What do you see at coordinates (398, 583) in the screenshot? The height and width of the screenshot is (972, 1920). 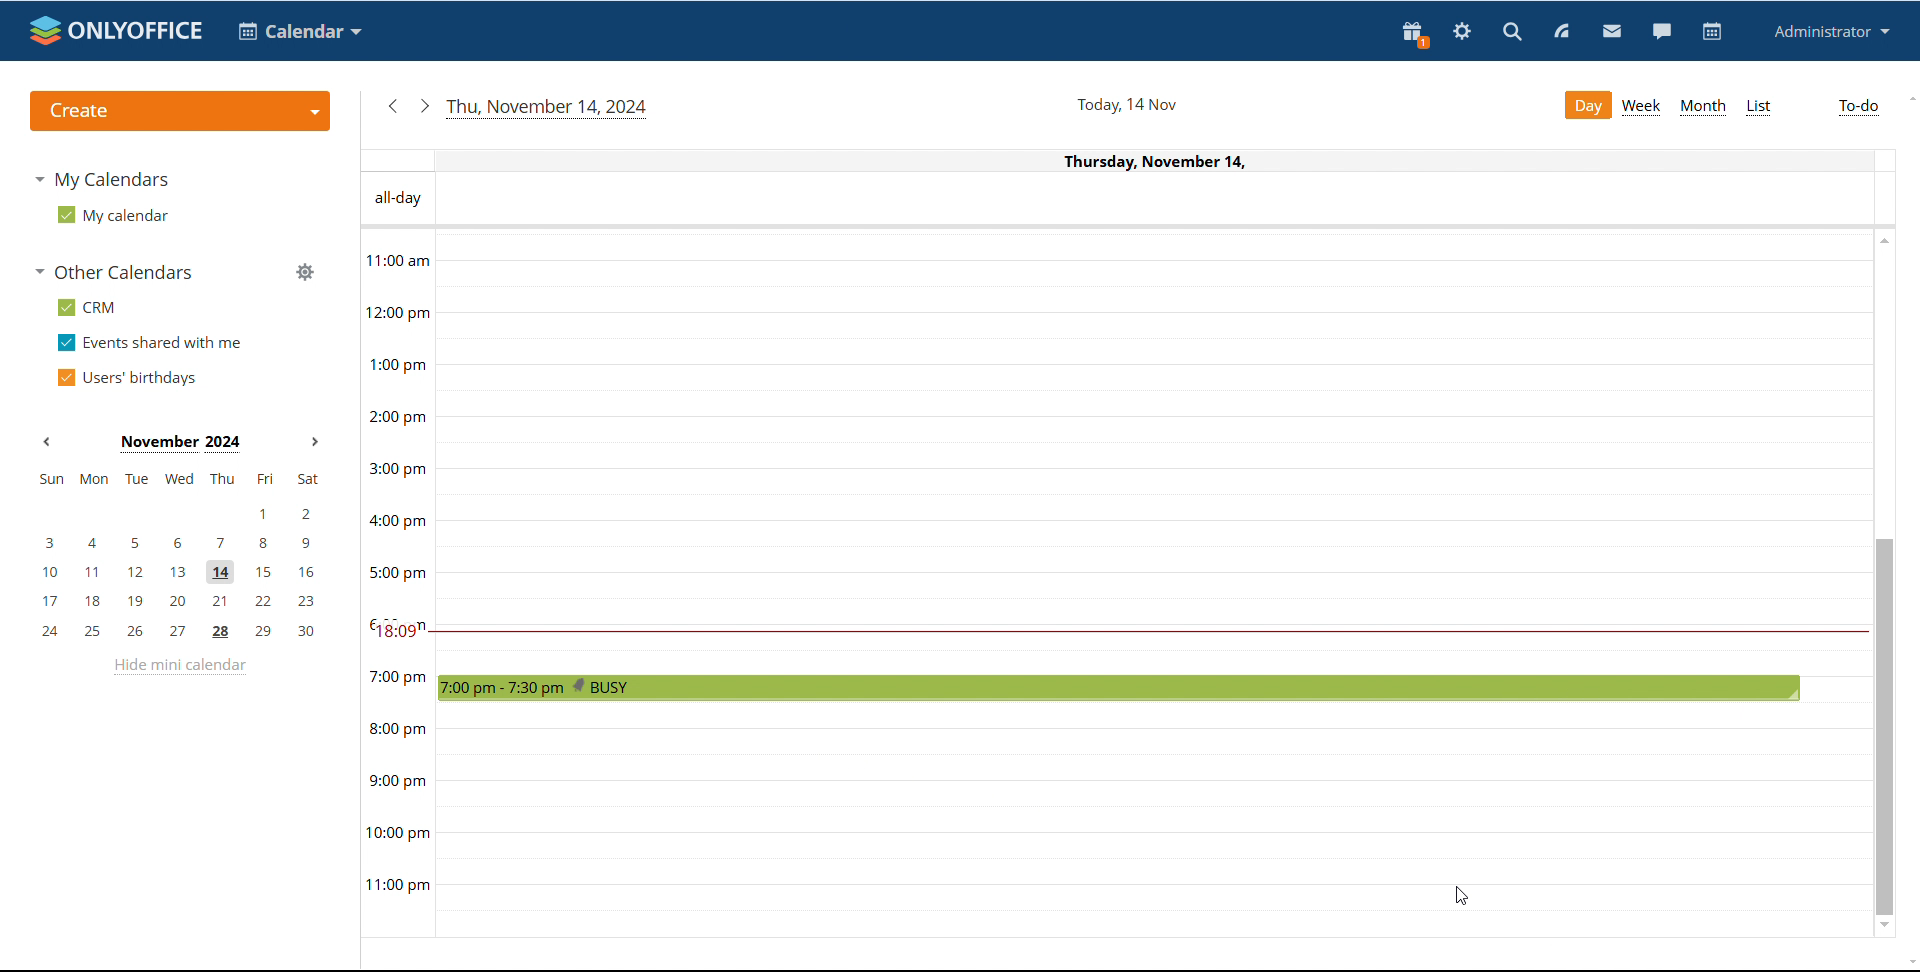 I see `timeline` at bounding box center [398, 583].